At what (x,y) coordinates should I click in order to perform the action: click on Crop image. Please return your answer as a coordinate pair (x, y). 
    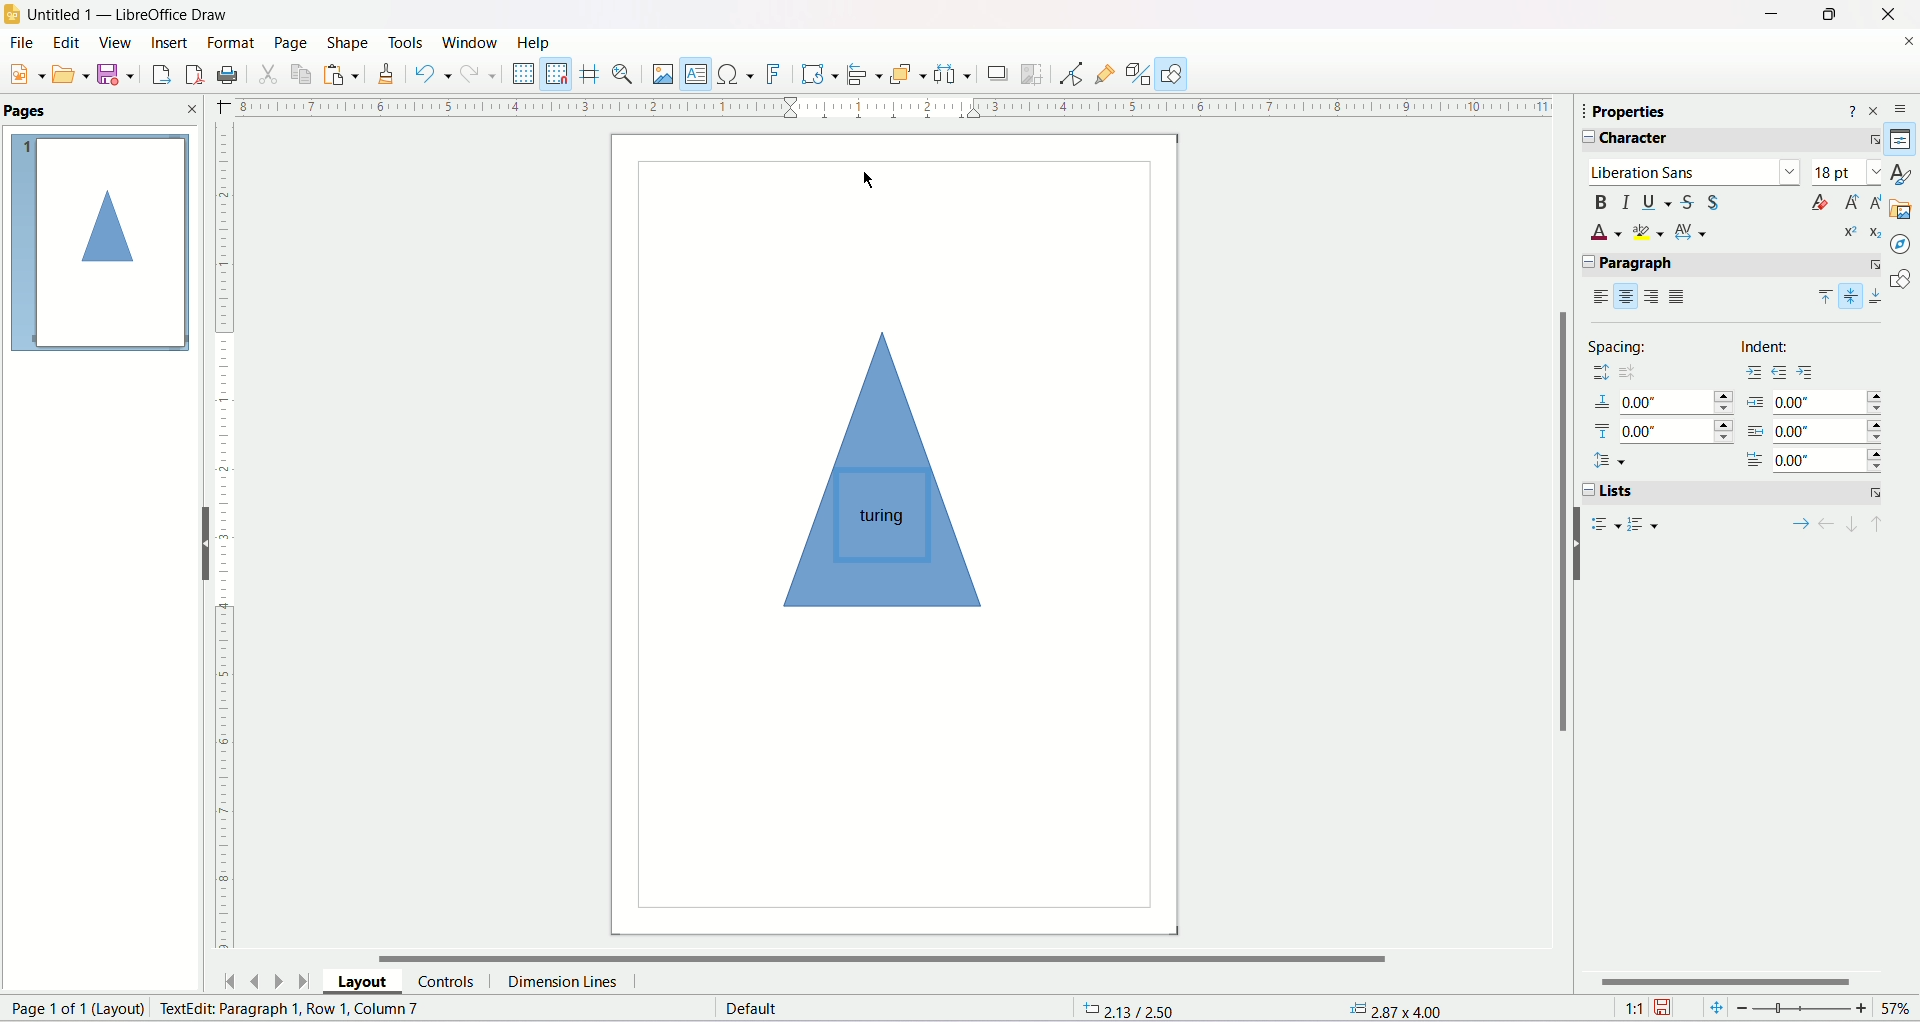
    Looking at the image, I should click on (1032, 74).